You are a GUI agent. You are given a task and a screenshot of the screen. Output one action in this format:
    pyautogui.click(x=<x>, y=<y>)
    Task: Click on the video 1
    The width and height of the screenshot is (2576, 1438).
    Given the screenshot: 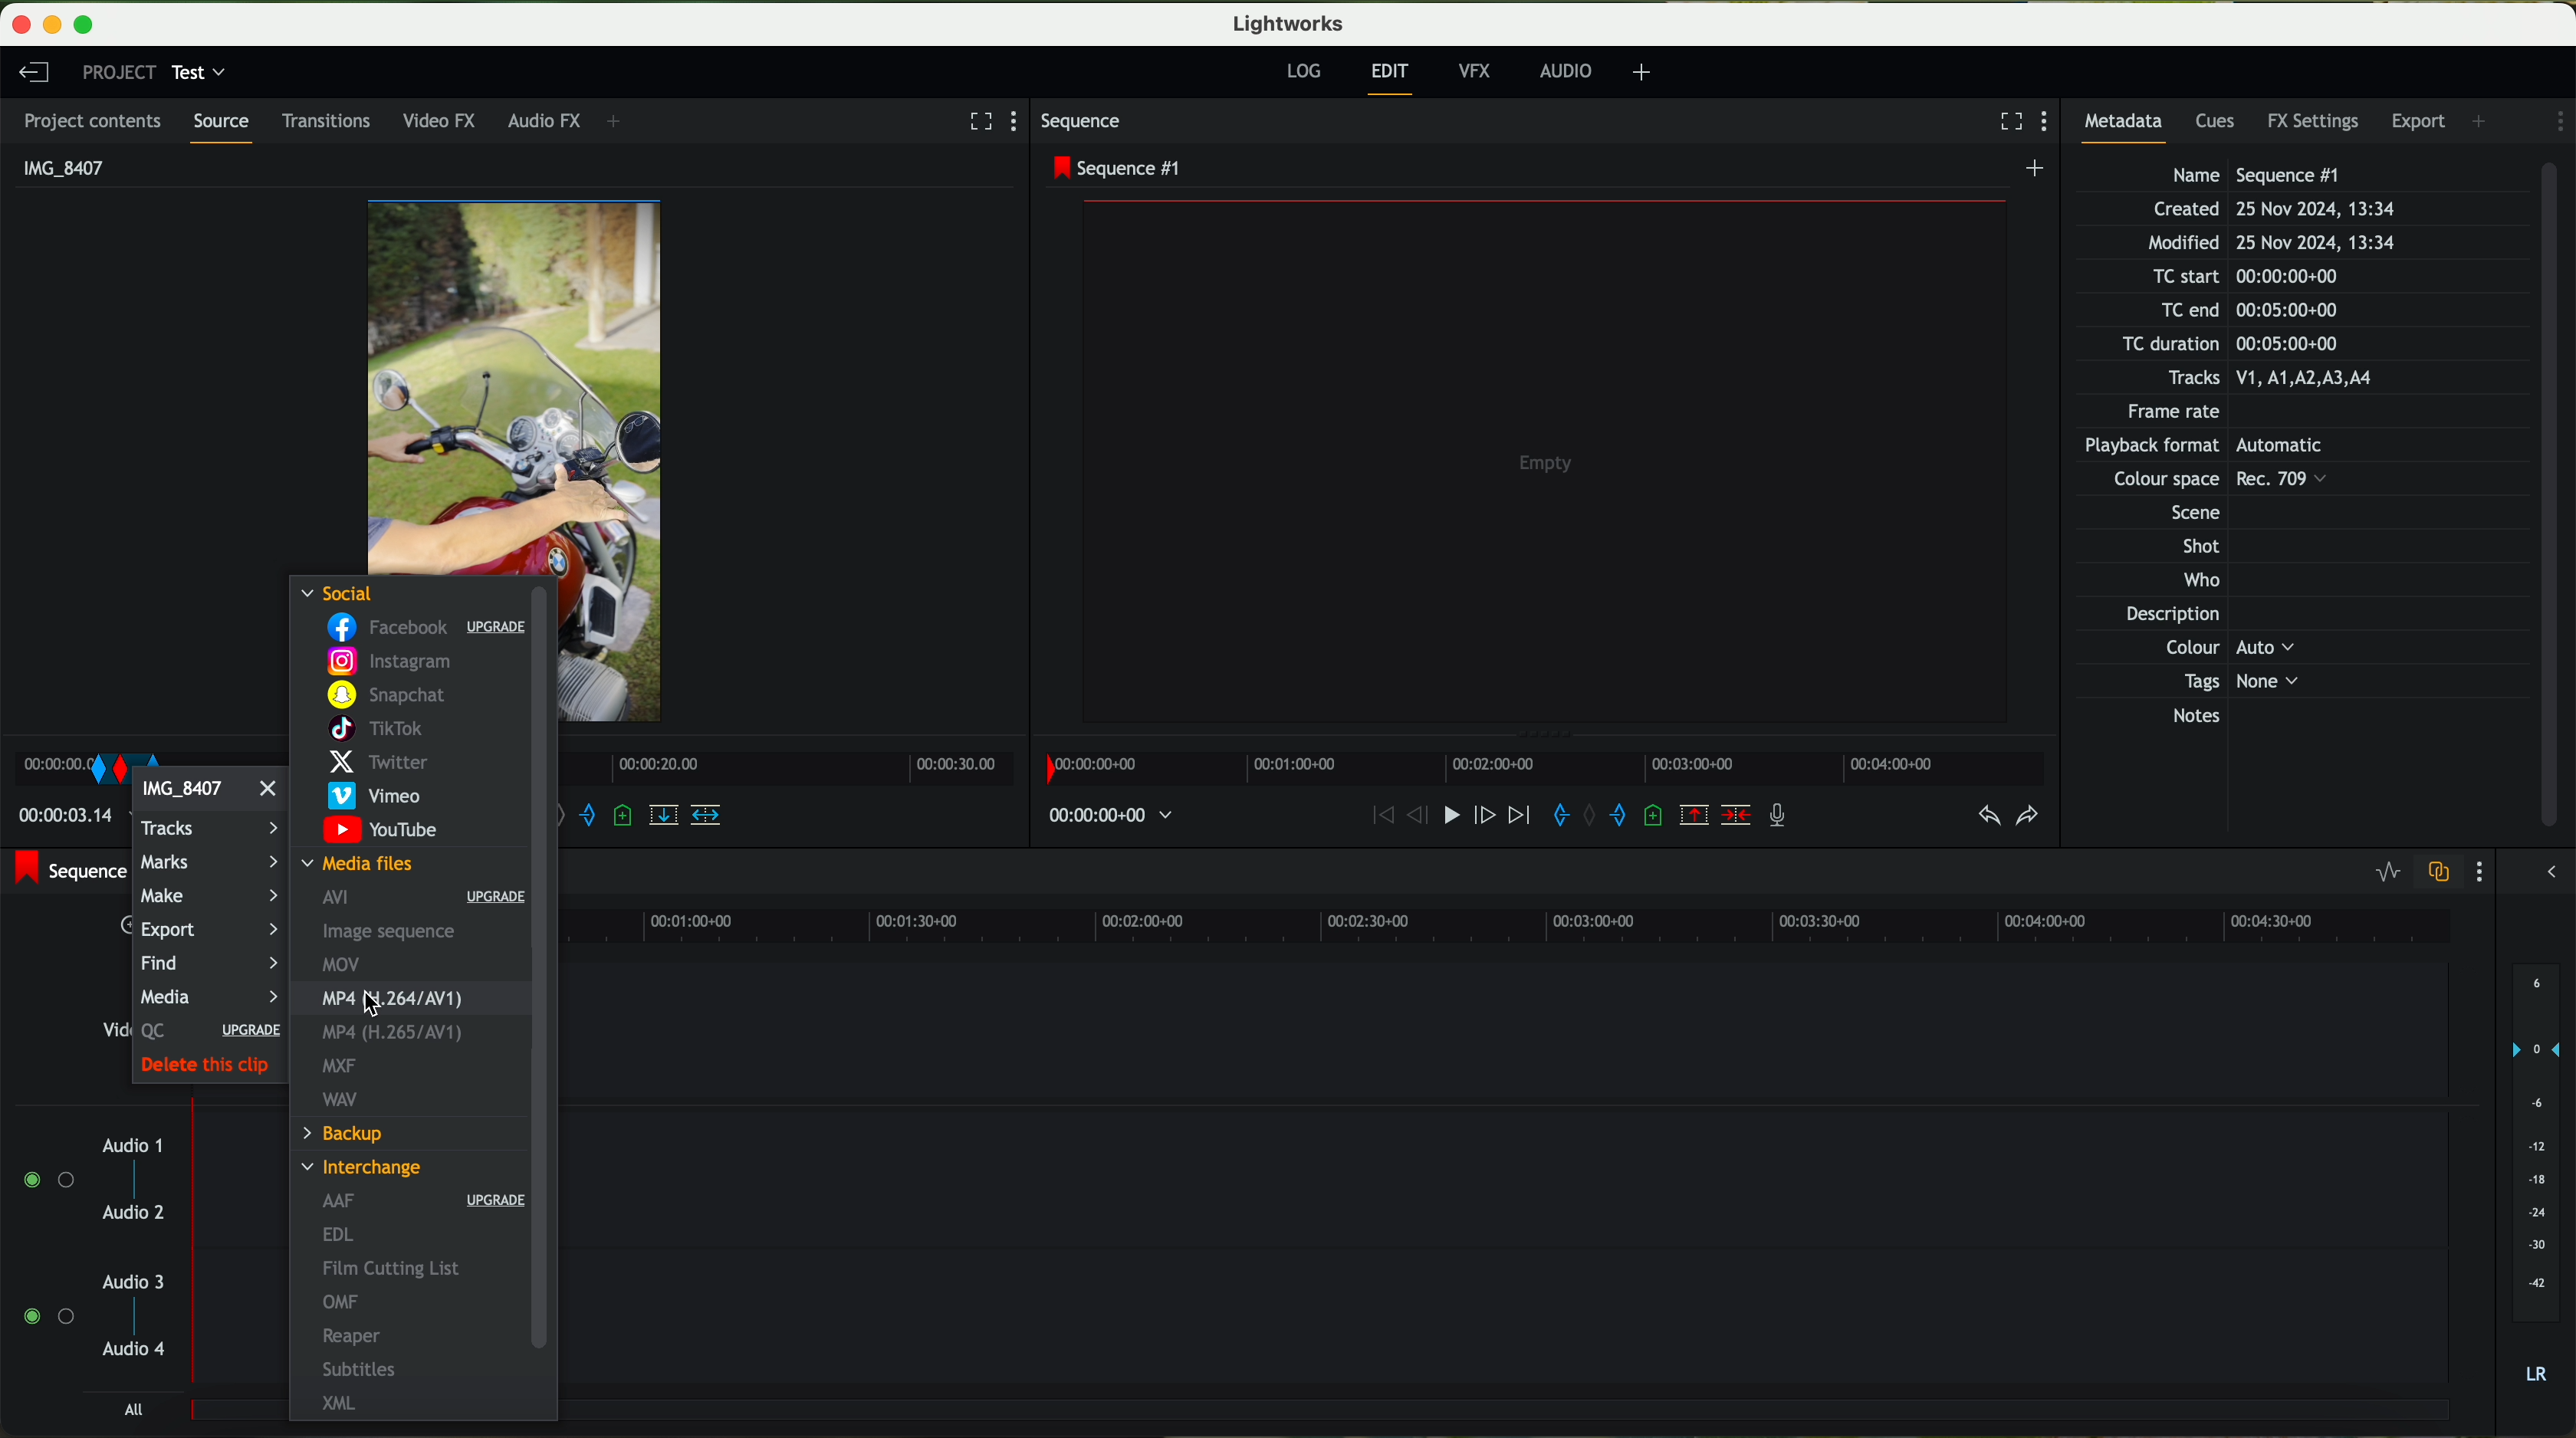 What is the action you would take?
    pyautogui.click(x=1523, y=1028)
    